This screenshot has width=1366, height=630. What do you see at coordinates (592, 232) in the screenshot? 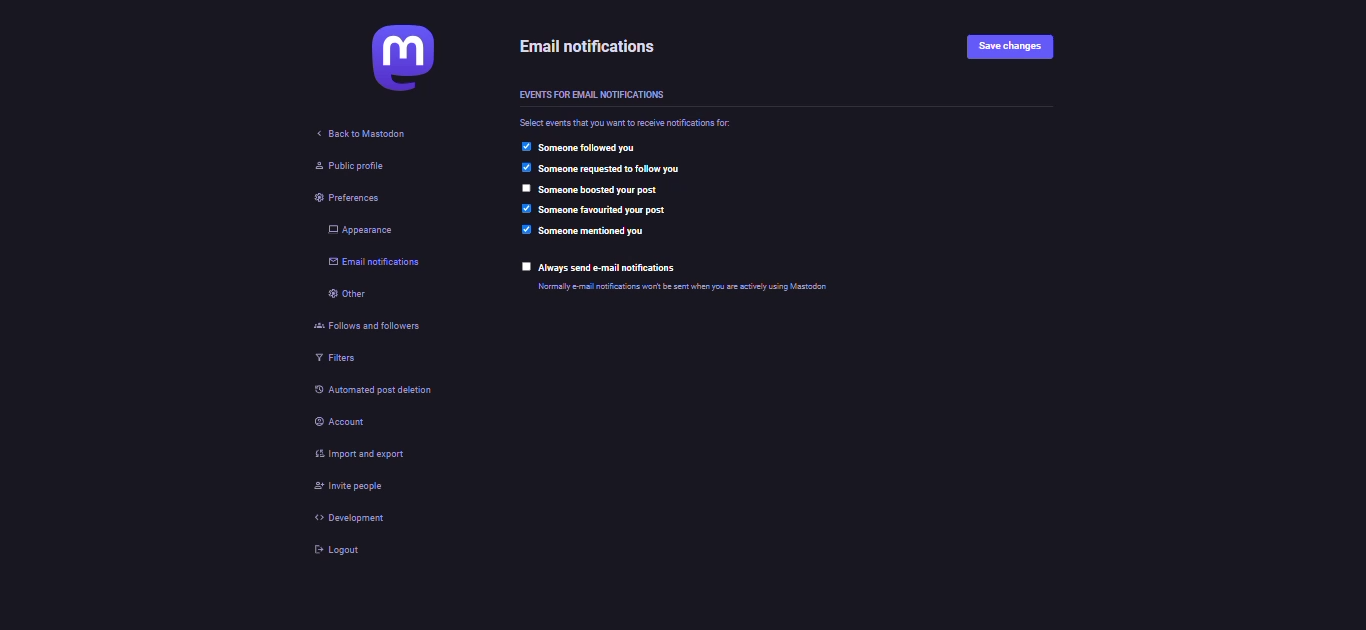
I see `someone mentioned you` at bounding box center [592, 232].